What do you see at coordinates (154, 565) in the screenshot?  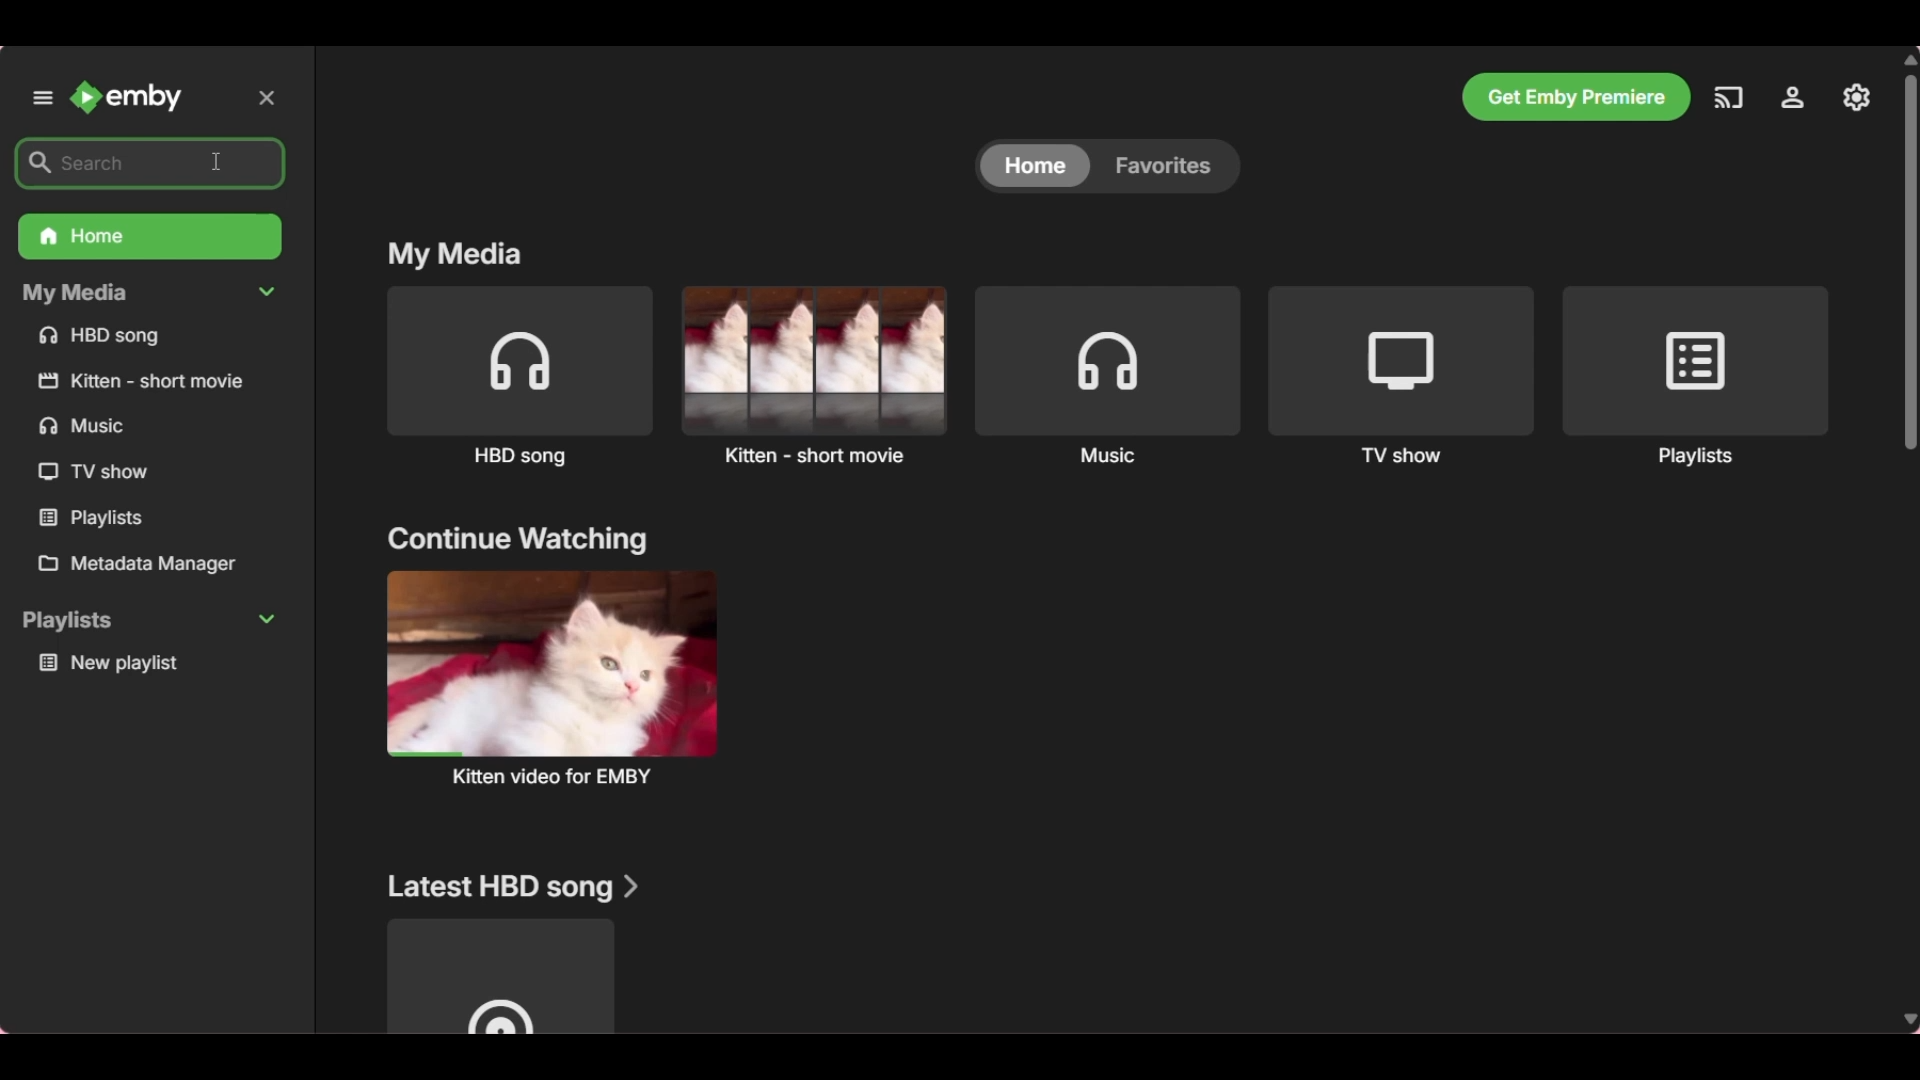 I see `Metadata manager` at bounding box center [154, 565].